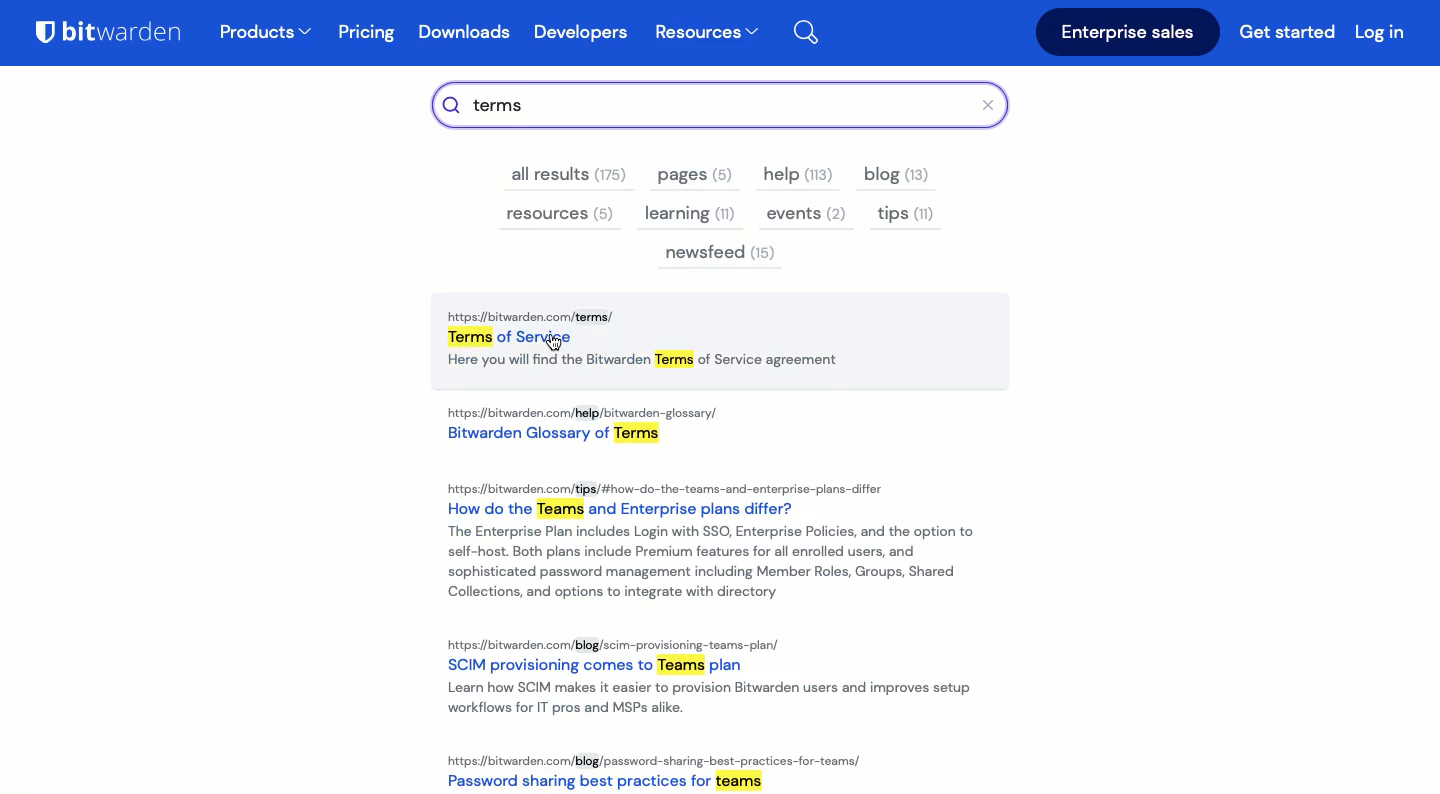 The height and width of the screenshot is (794, 1440). Describe the element at coordinates (689, 213) in the screenshot. I see `learning` at that location.